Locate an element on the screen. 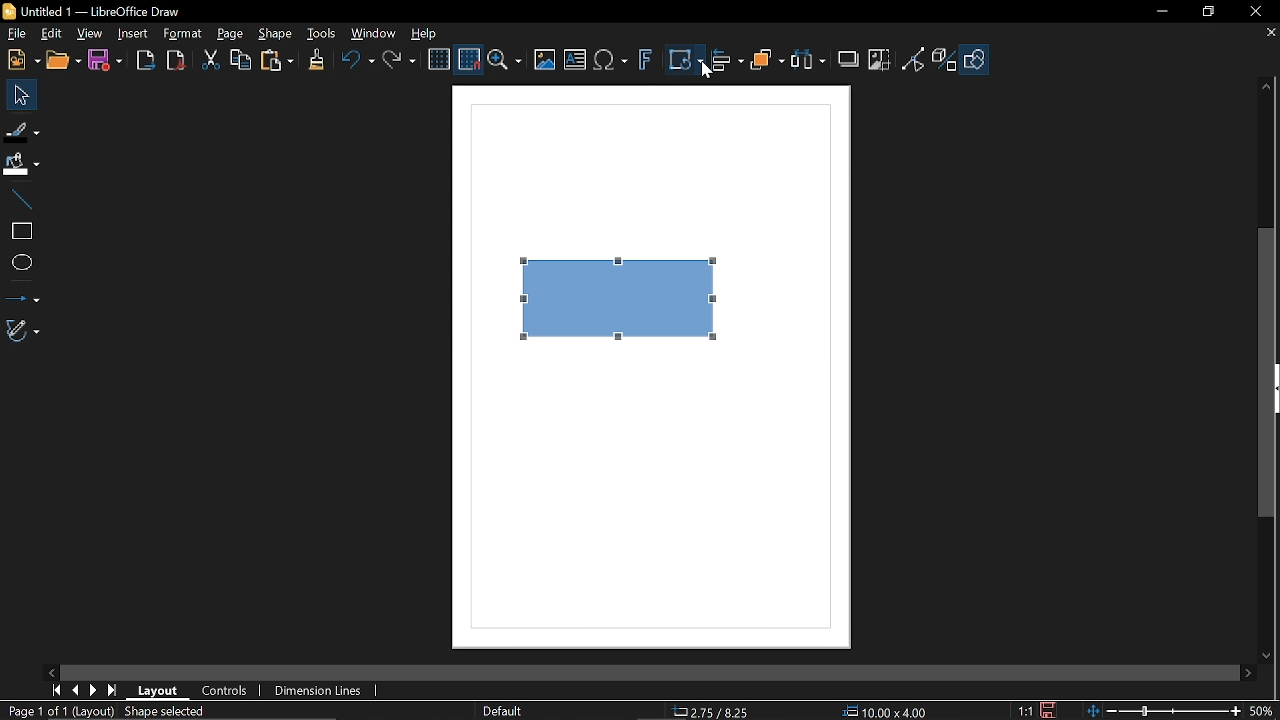  Copy is located at coordinates (239, 63).